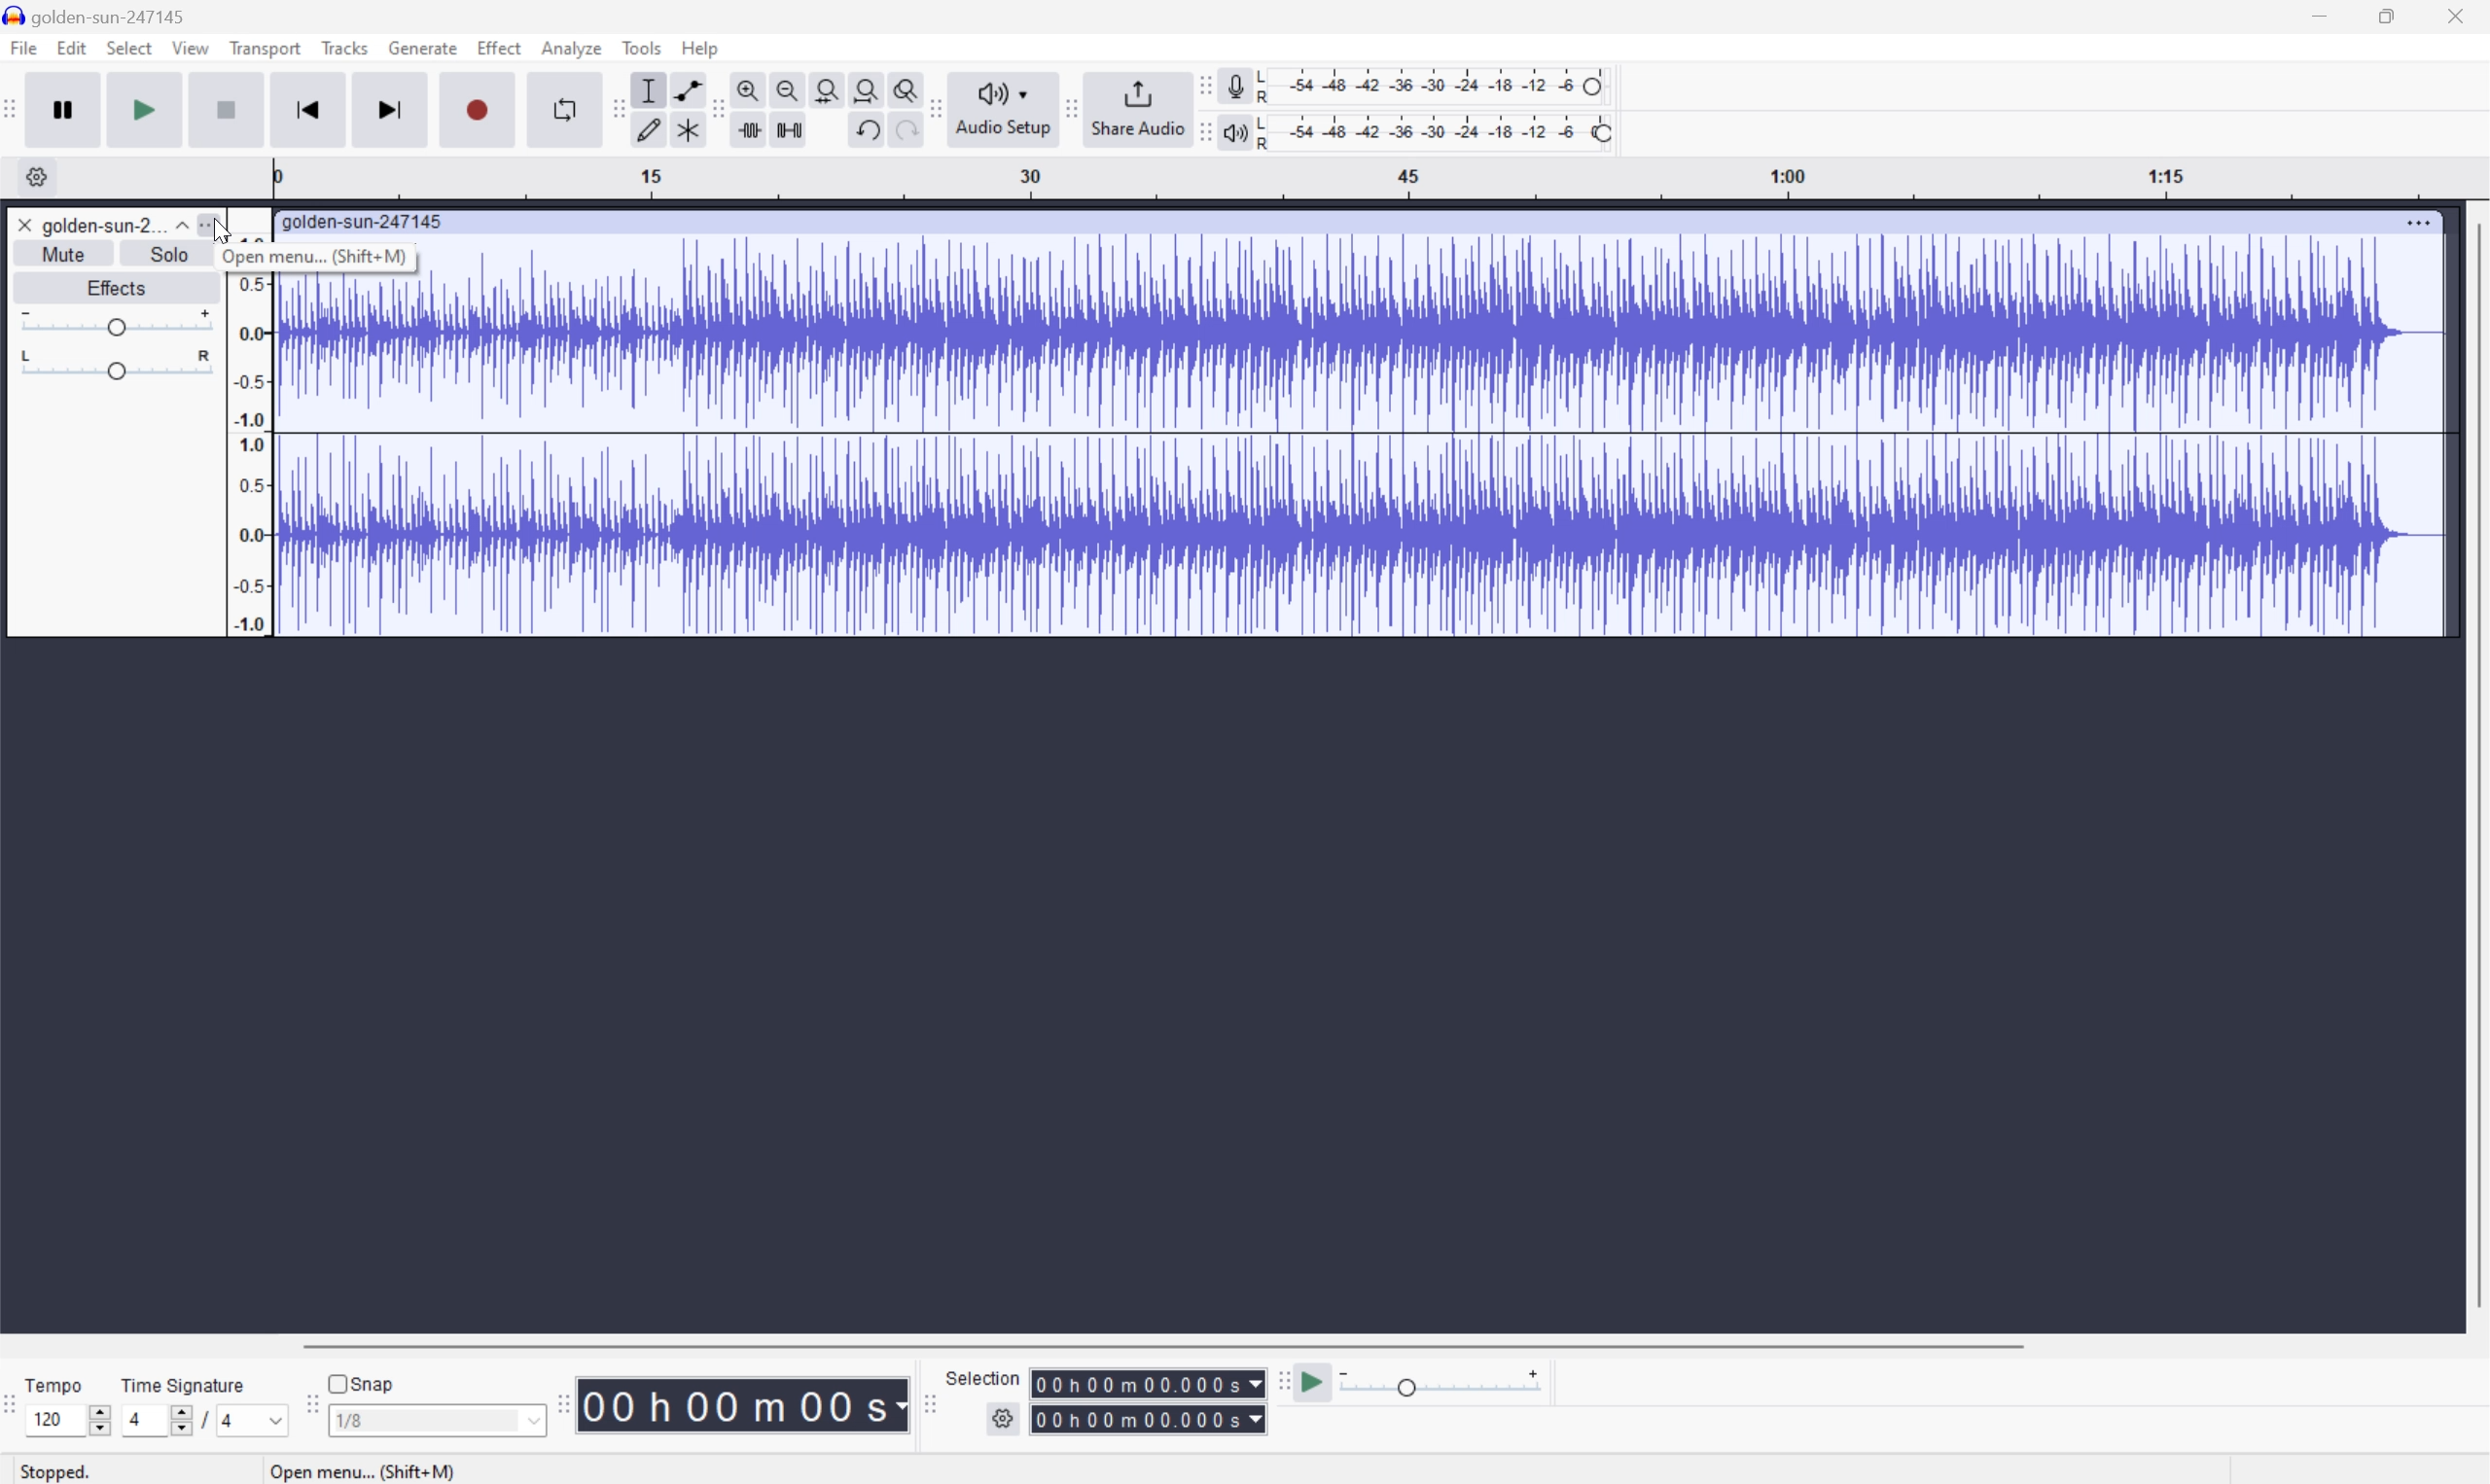 The image size is (2490, 1484). Describe the element at coordinates (749, 88) in the screenshot. I see `Zoom in` at that location.